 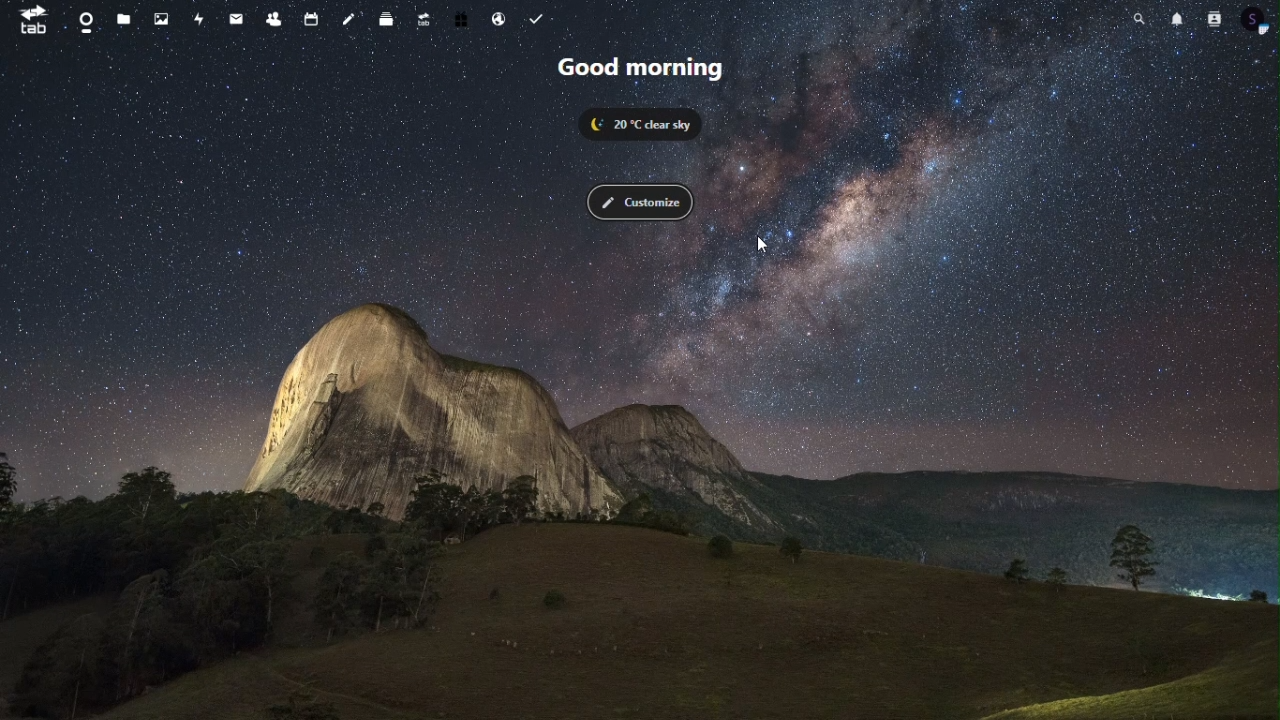 What do you see at coordinates (1255, 19) in the screenshot?
I see `profile` at bounding box center [1255, 19].